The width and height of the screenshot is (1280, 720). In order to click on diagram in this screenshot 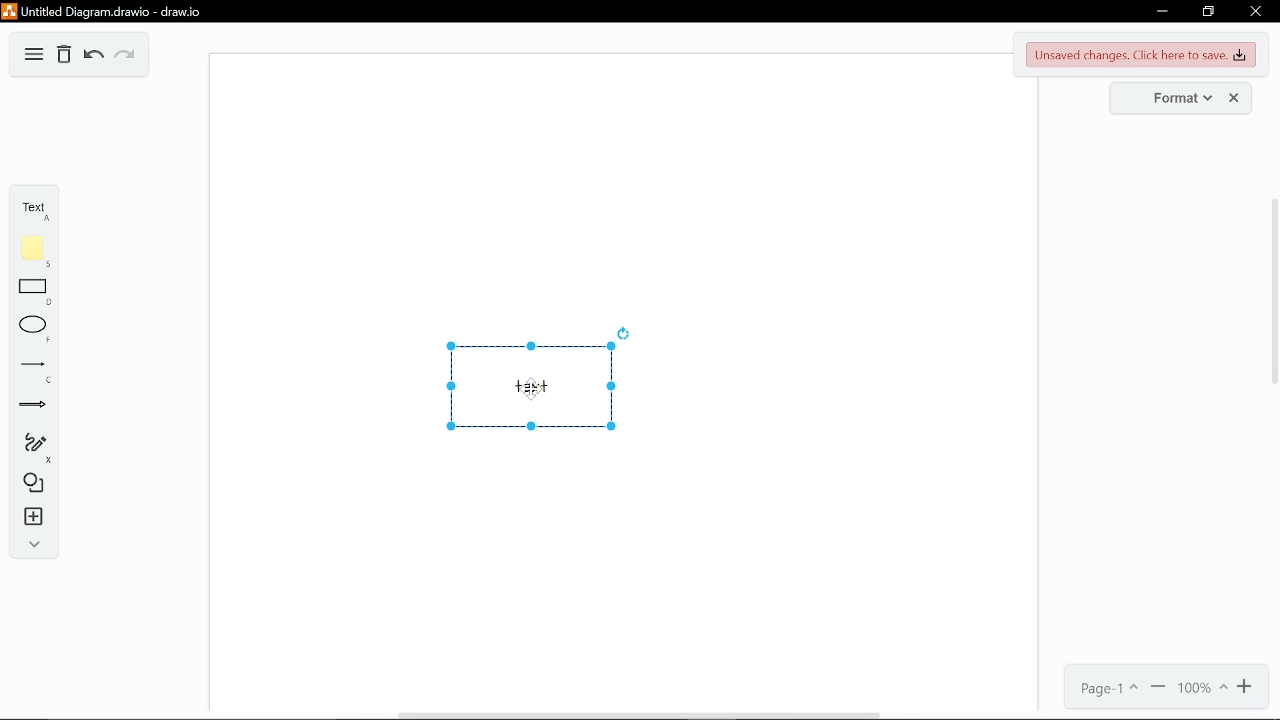, I will do `click(34, 54)`.